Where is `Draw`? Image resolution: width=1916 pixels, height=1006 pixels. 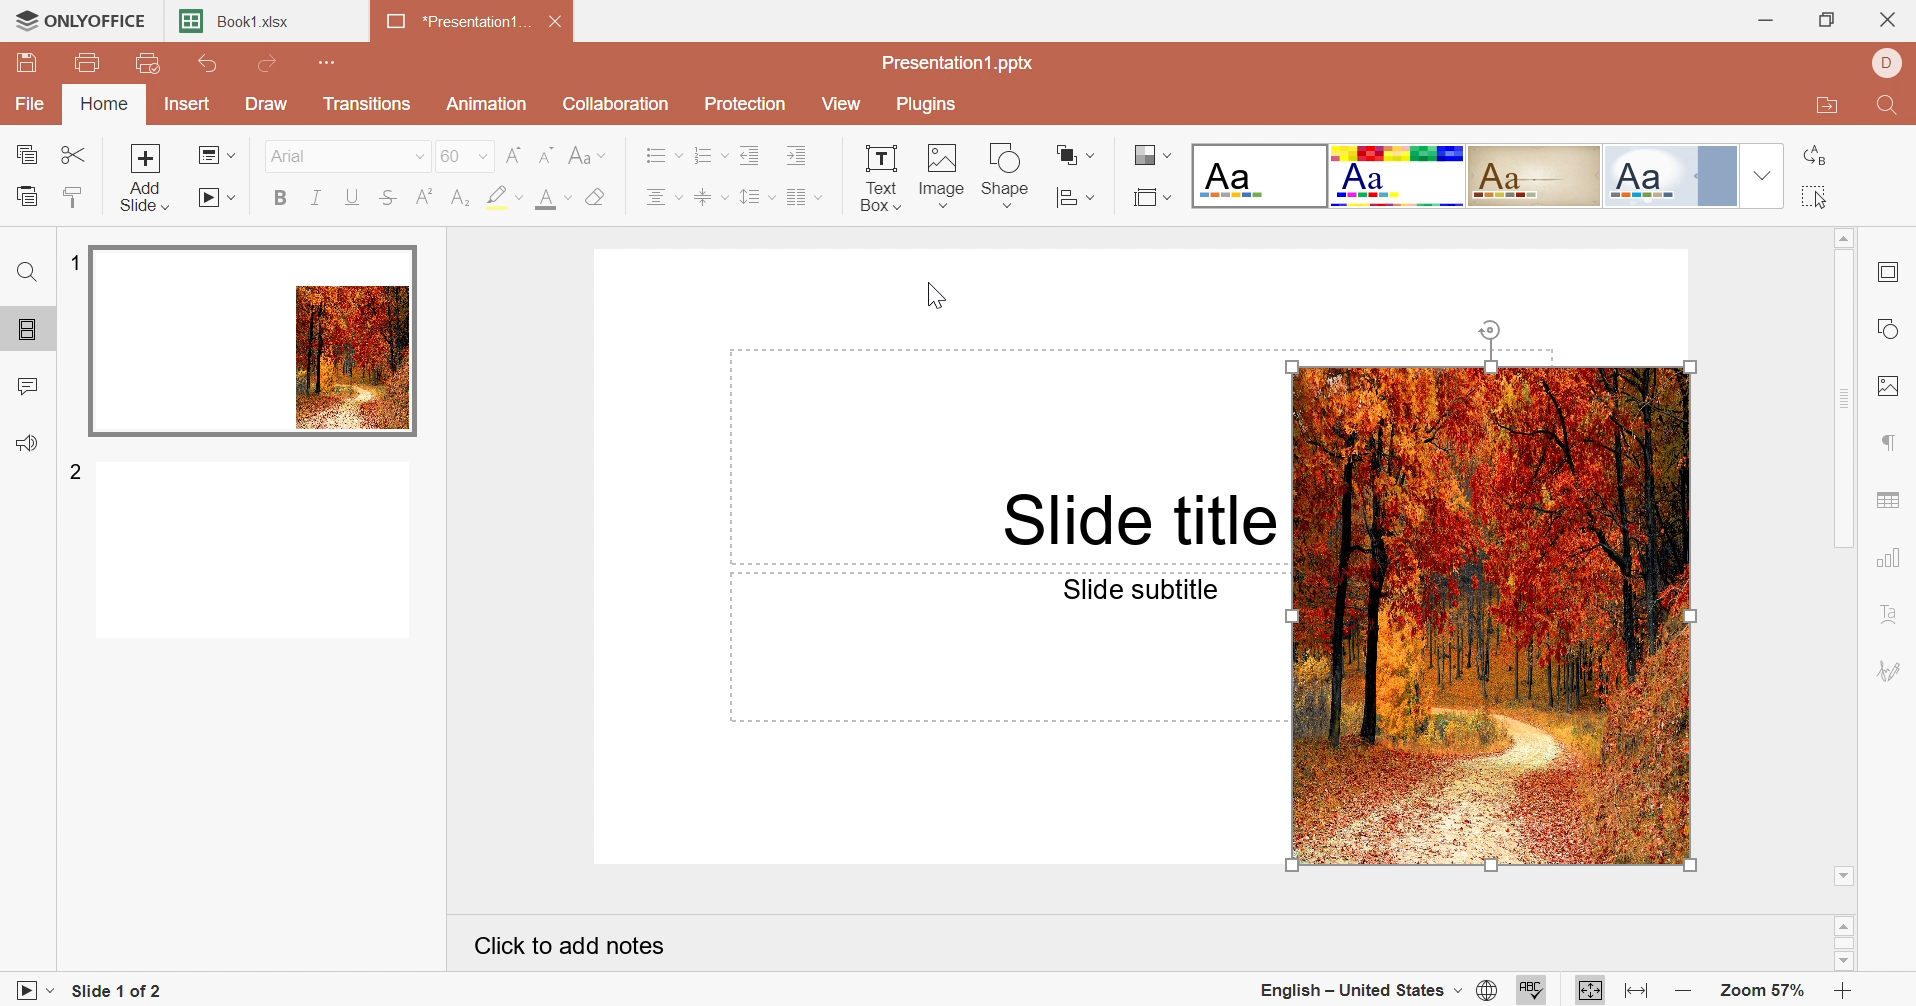
Draw is located at coordinates (268, 103).